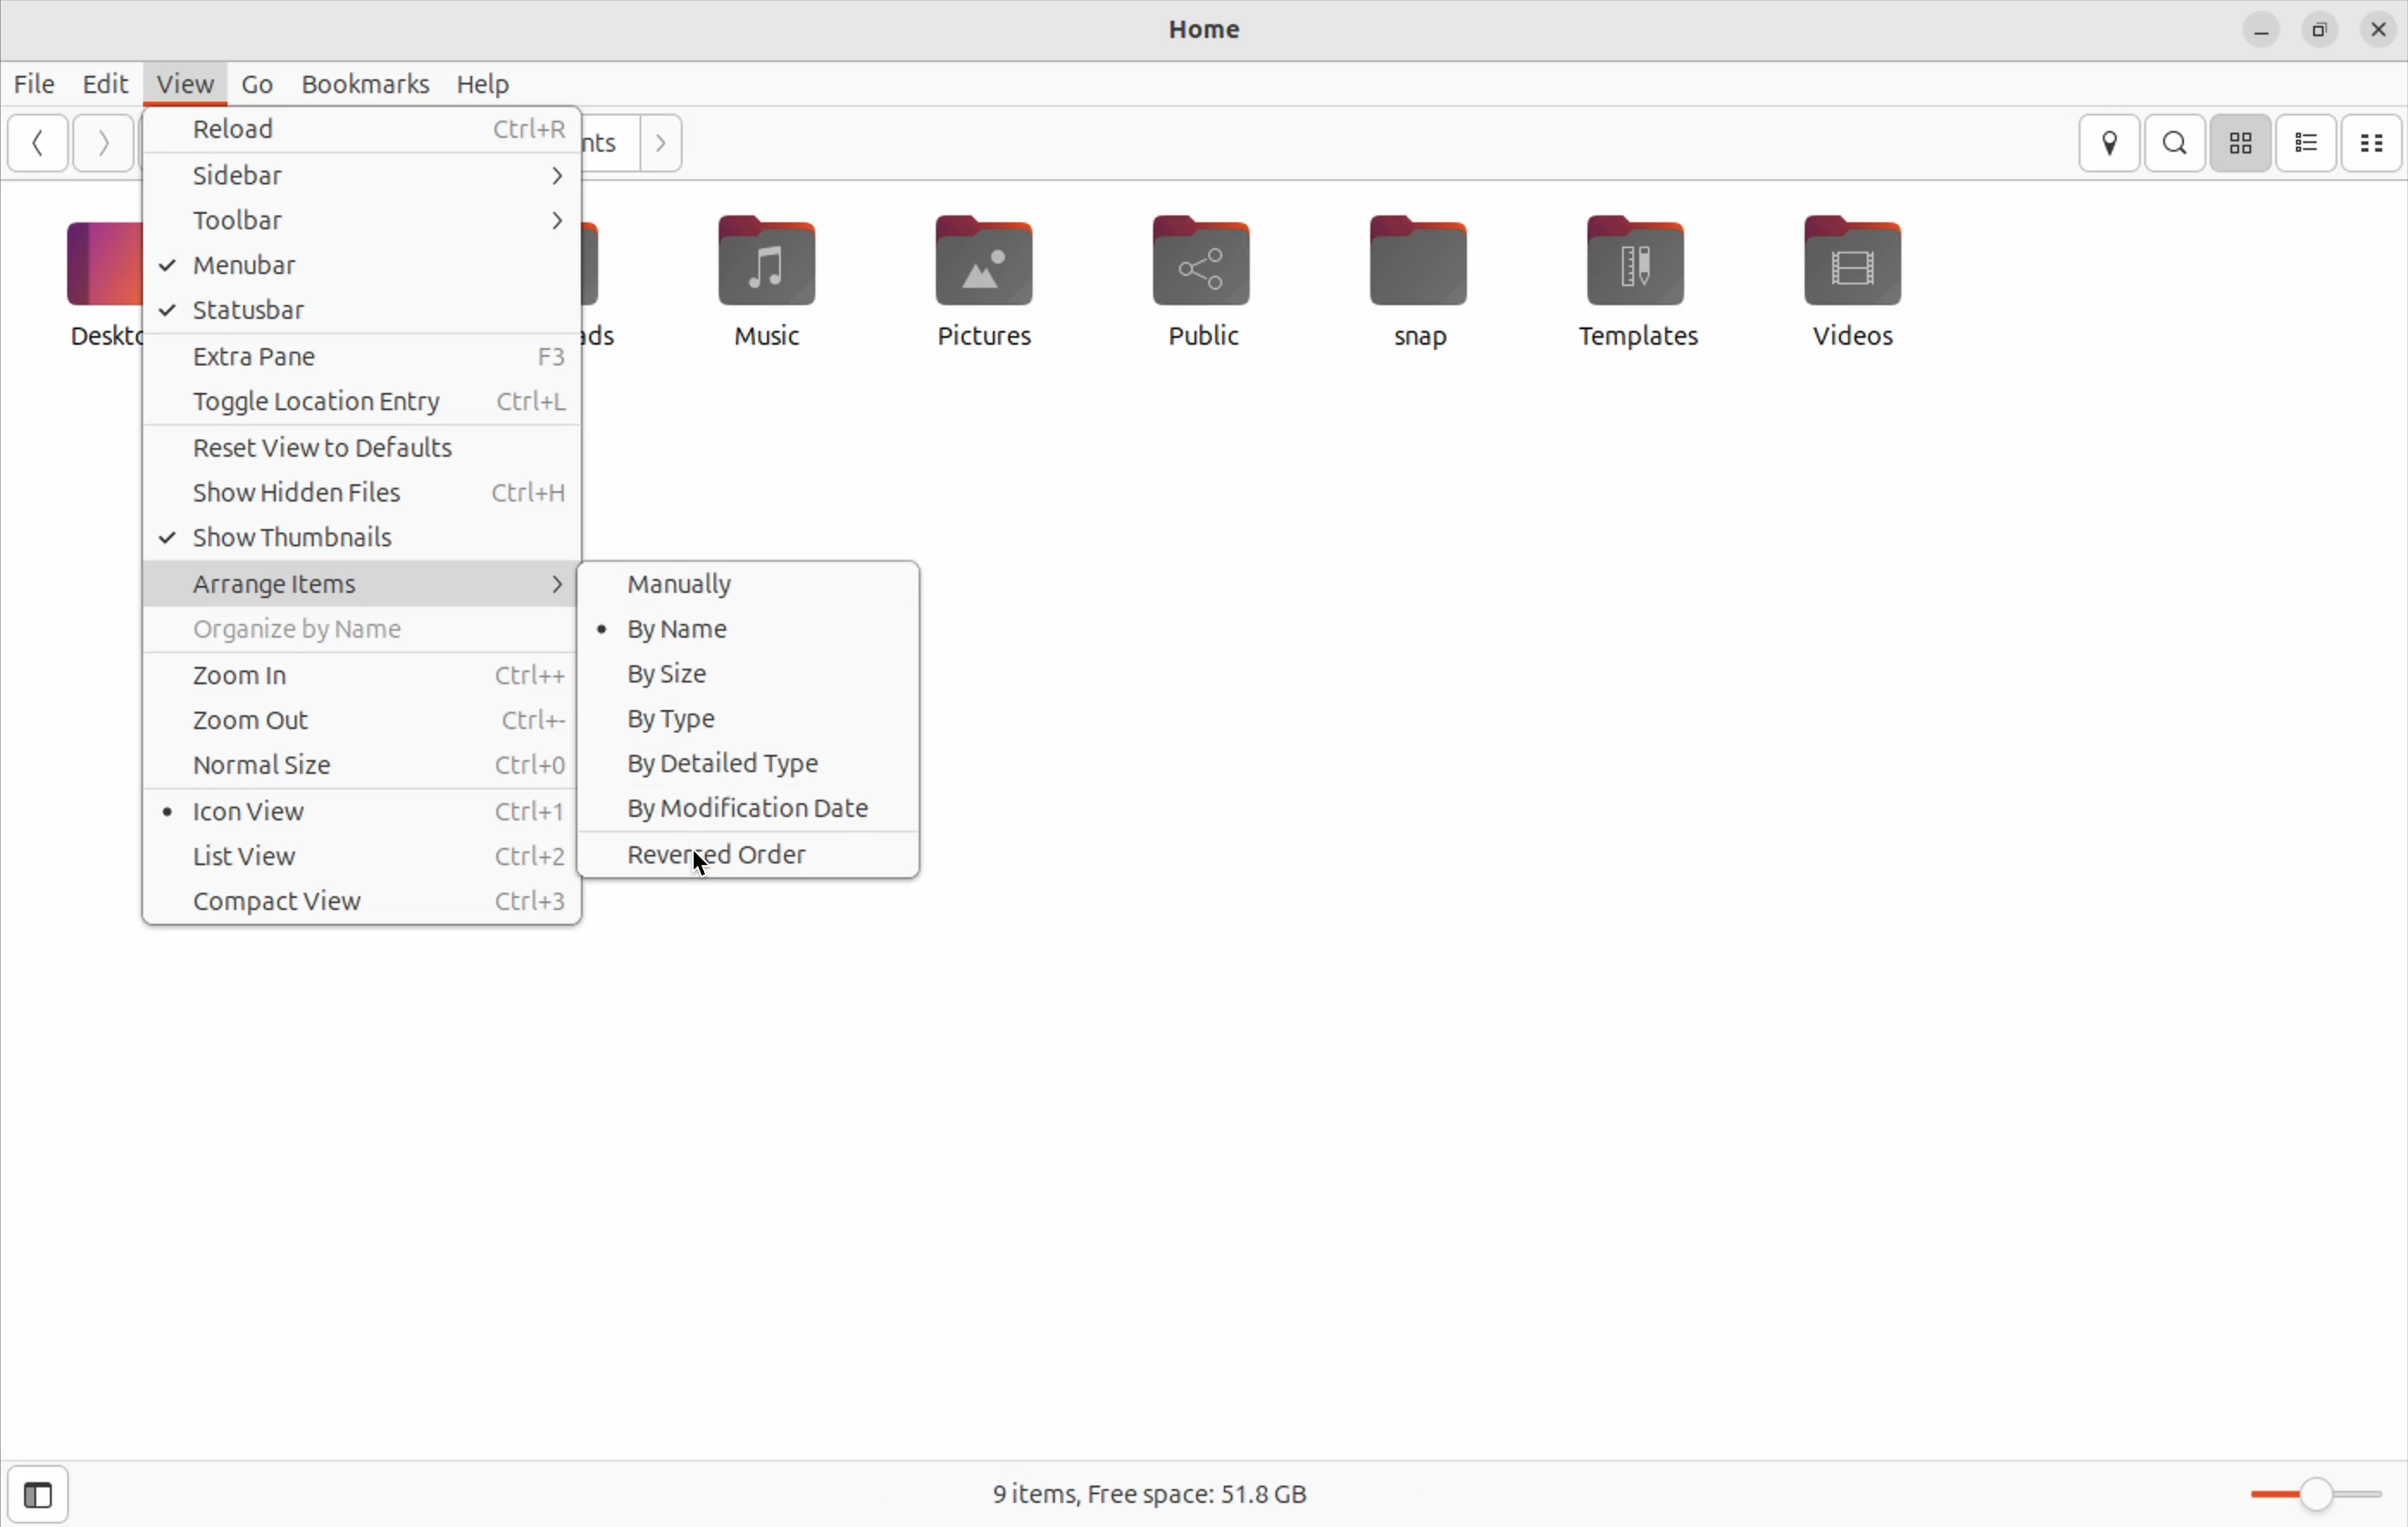  What do you see at coordinates (2306, 144) in the screenshot?
I see `list view` at bounding box center [2306, 144].